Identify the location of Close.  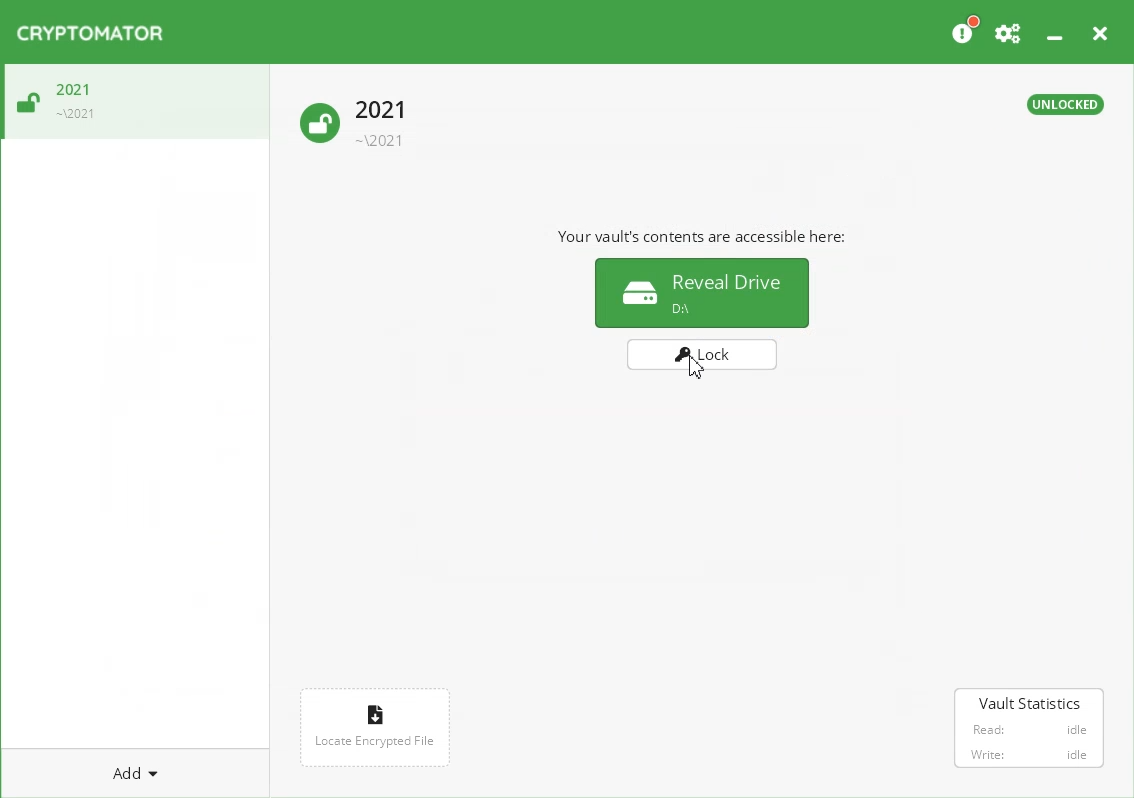
(1099, 30).